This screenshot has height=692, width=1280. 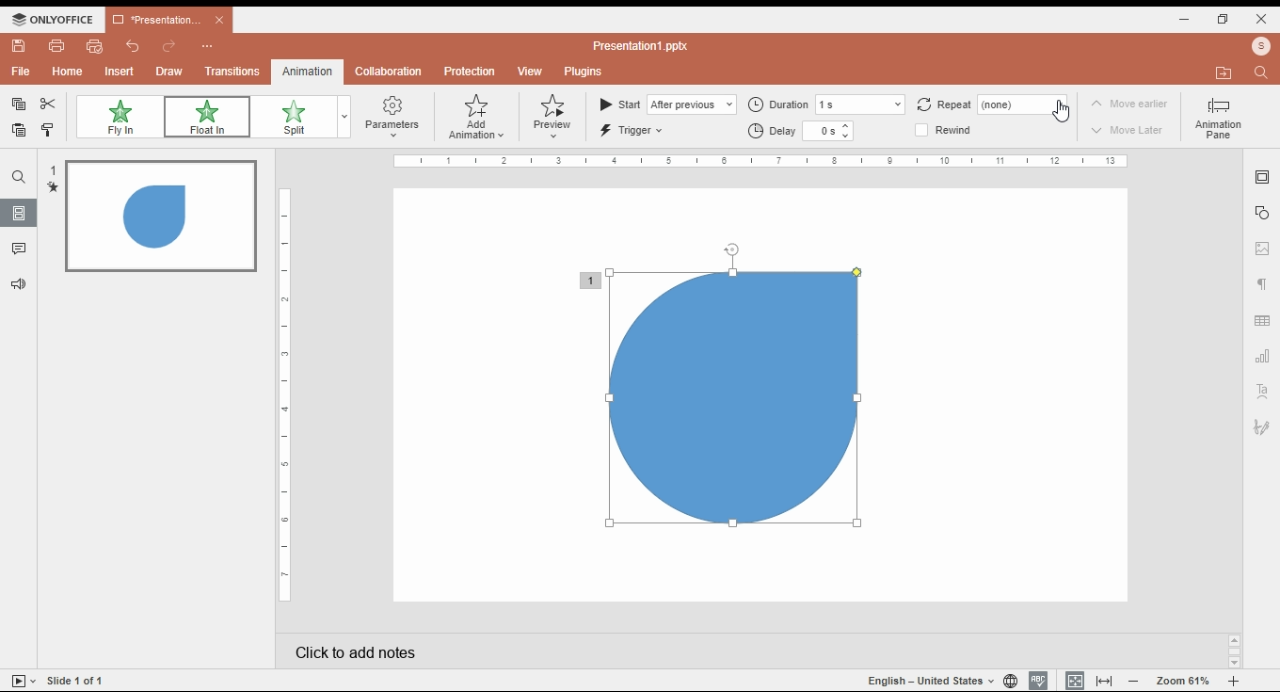 What do you see at coordinates (119, 117) in the screenshot?
I see `fly in` at bounding box center [119, 117].